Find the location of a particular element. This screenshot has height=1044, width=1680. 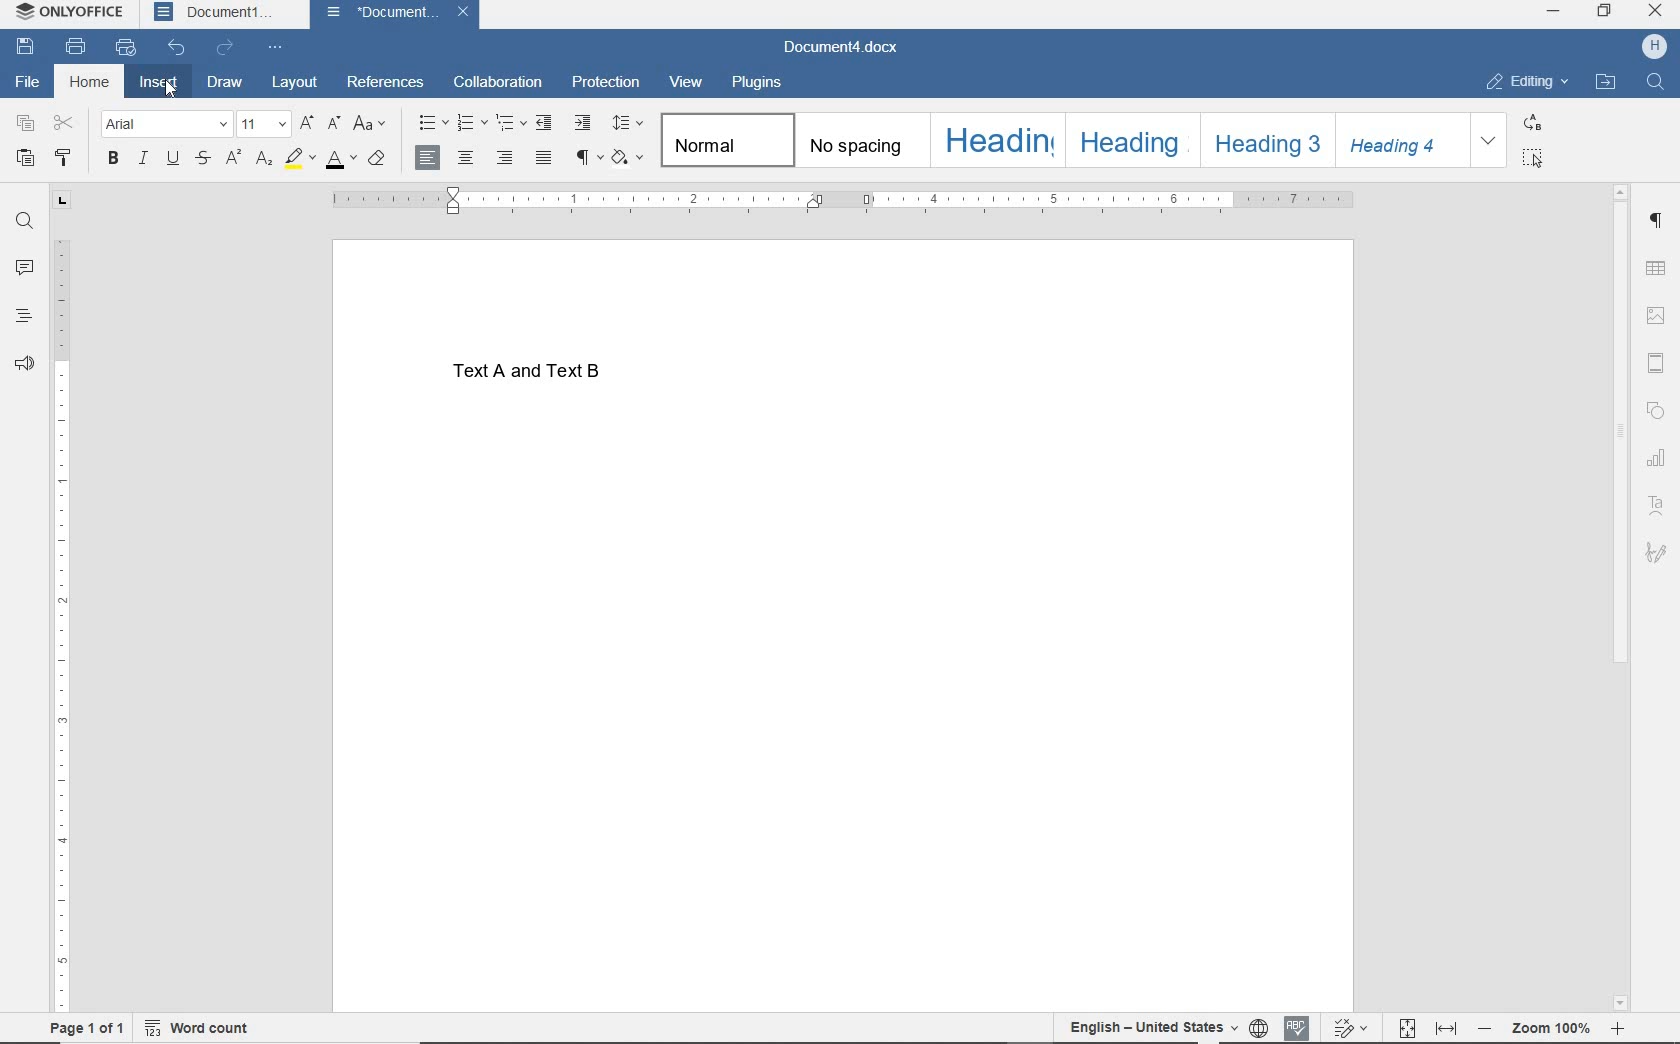

UNDO is located at coordinates (178, 48).